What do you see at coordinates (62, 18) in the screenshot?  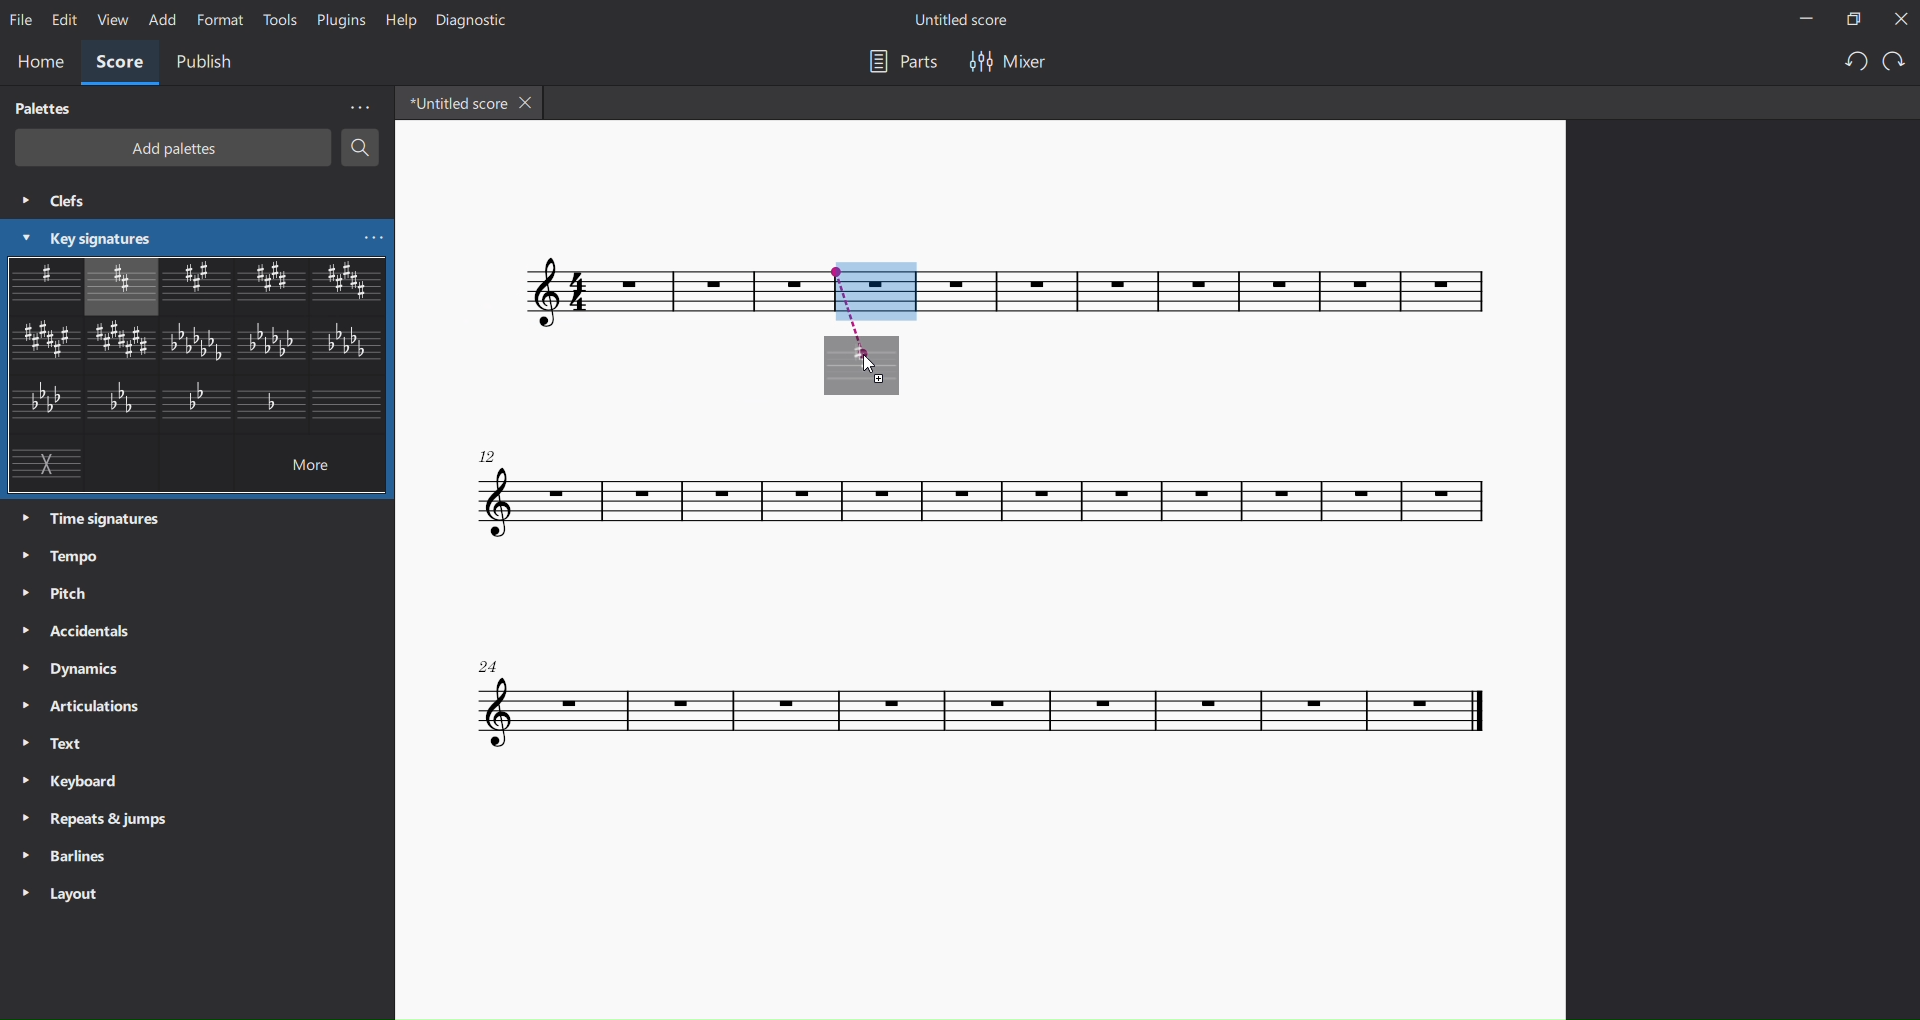 I see `edit` at bounding box center [62, 18].